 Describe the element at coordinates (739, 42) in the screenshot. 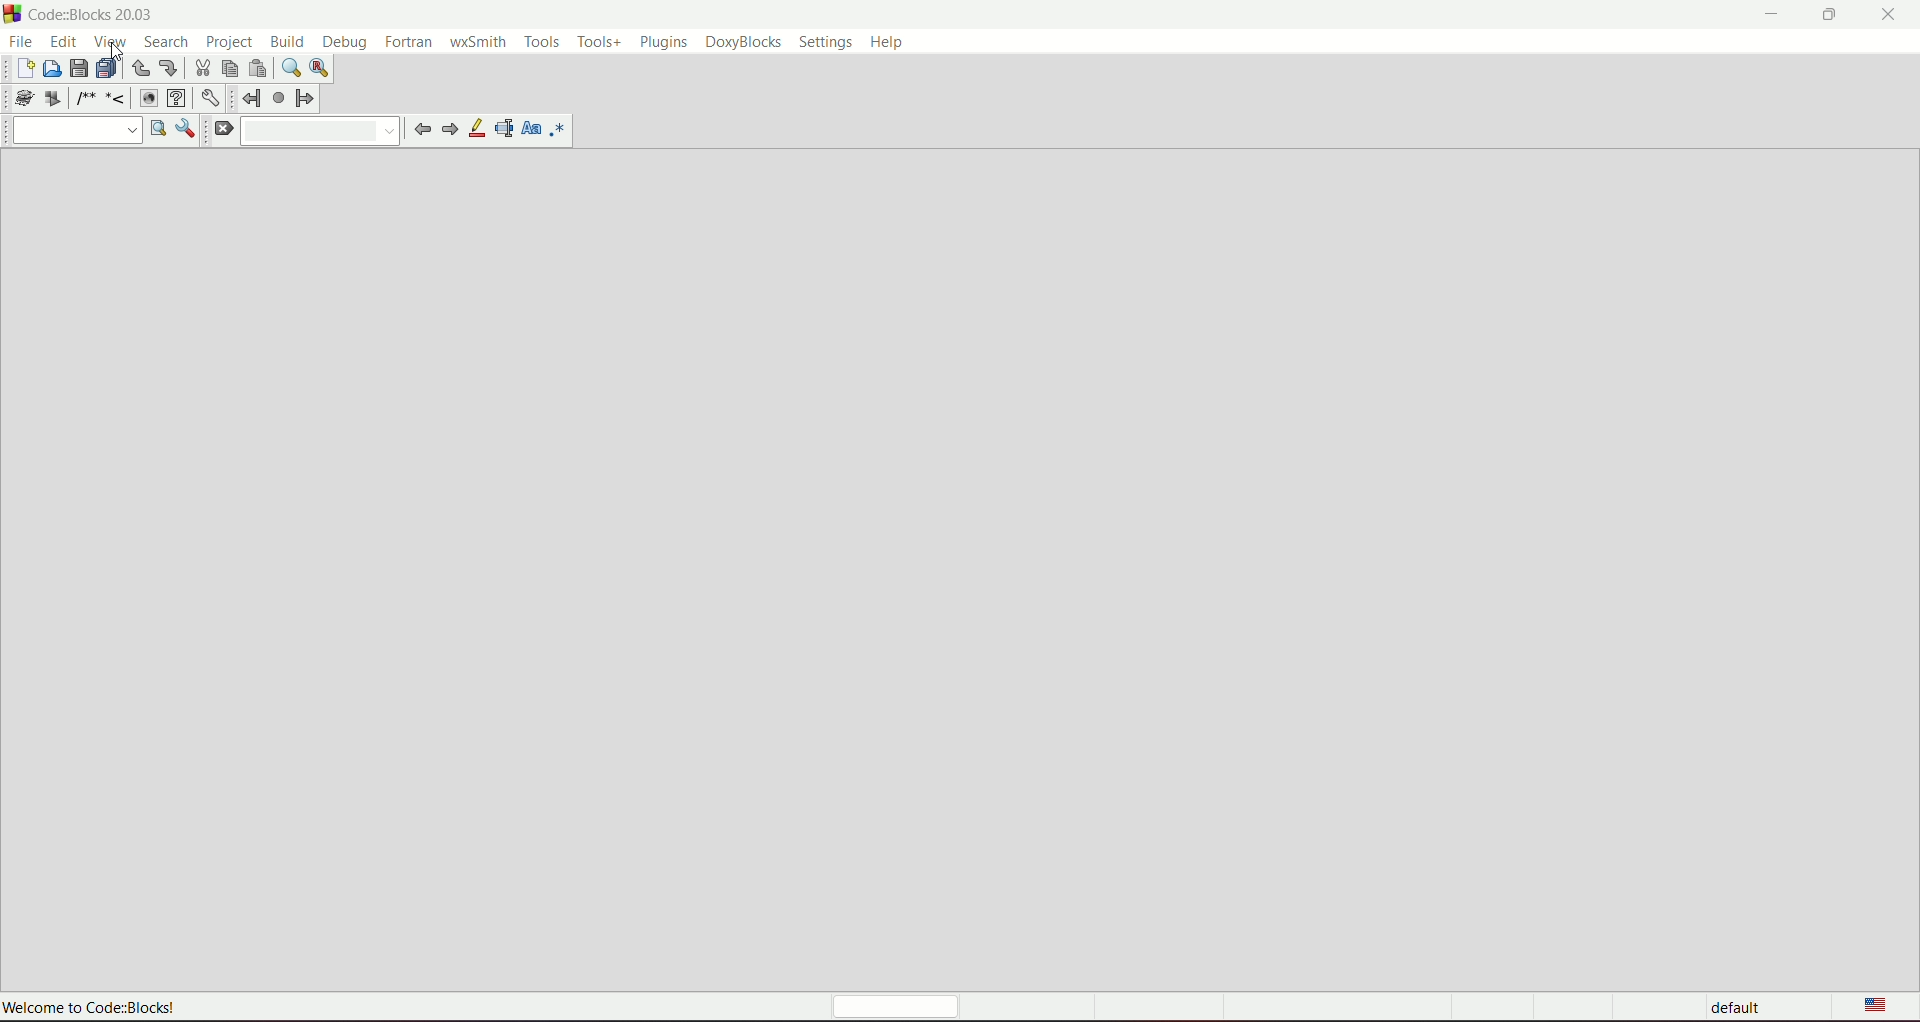

I see `doxyblocks` at that location.